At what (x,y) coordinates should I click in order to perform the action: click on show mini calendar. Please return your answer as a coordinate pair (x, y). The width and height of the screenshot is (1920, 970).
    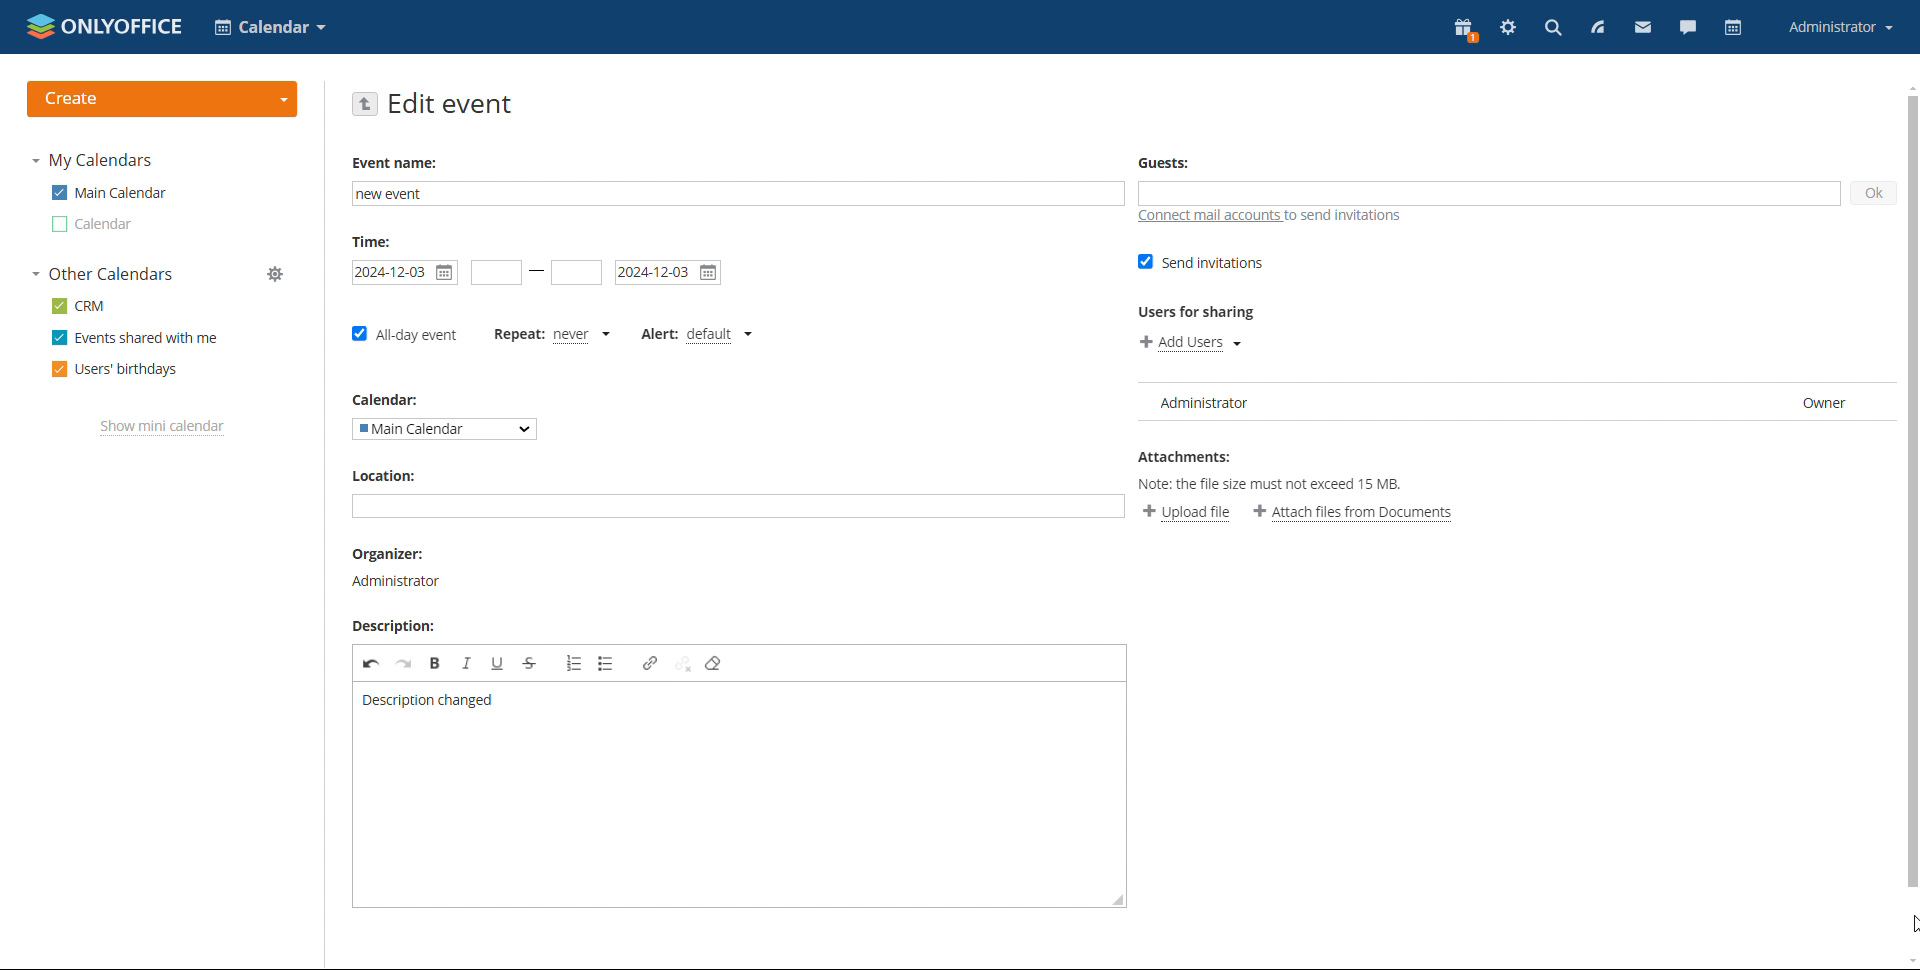
    Looking at the image, I should click on (163, 428).